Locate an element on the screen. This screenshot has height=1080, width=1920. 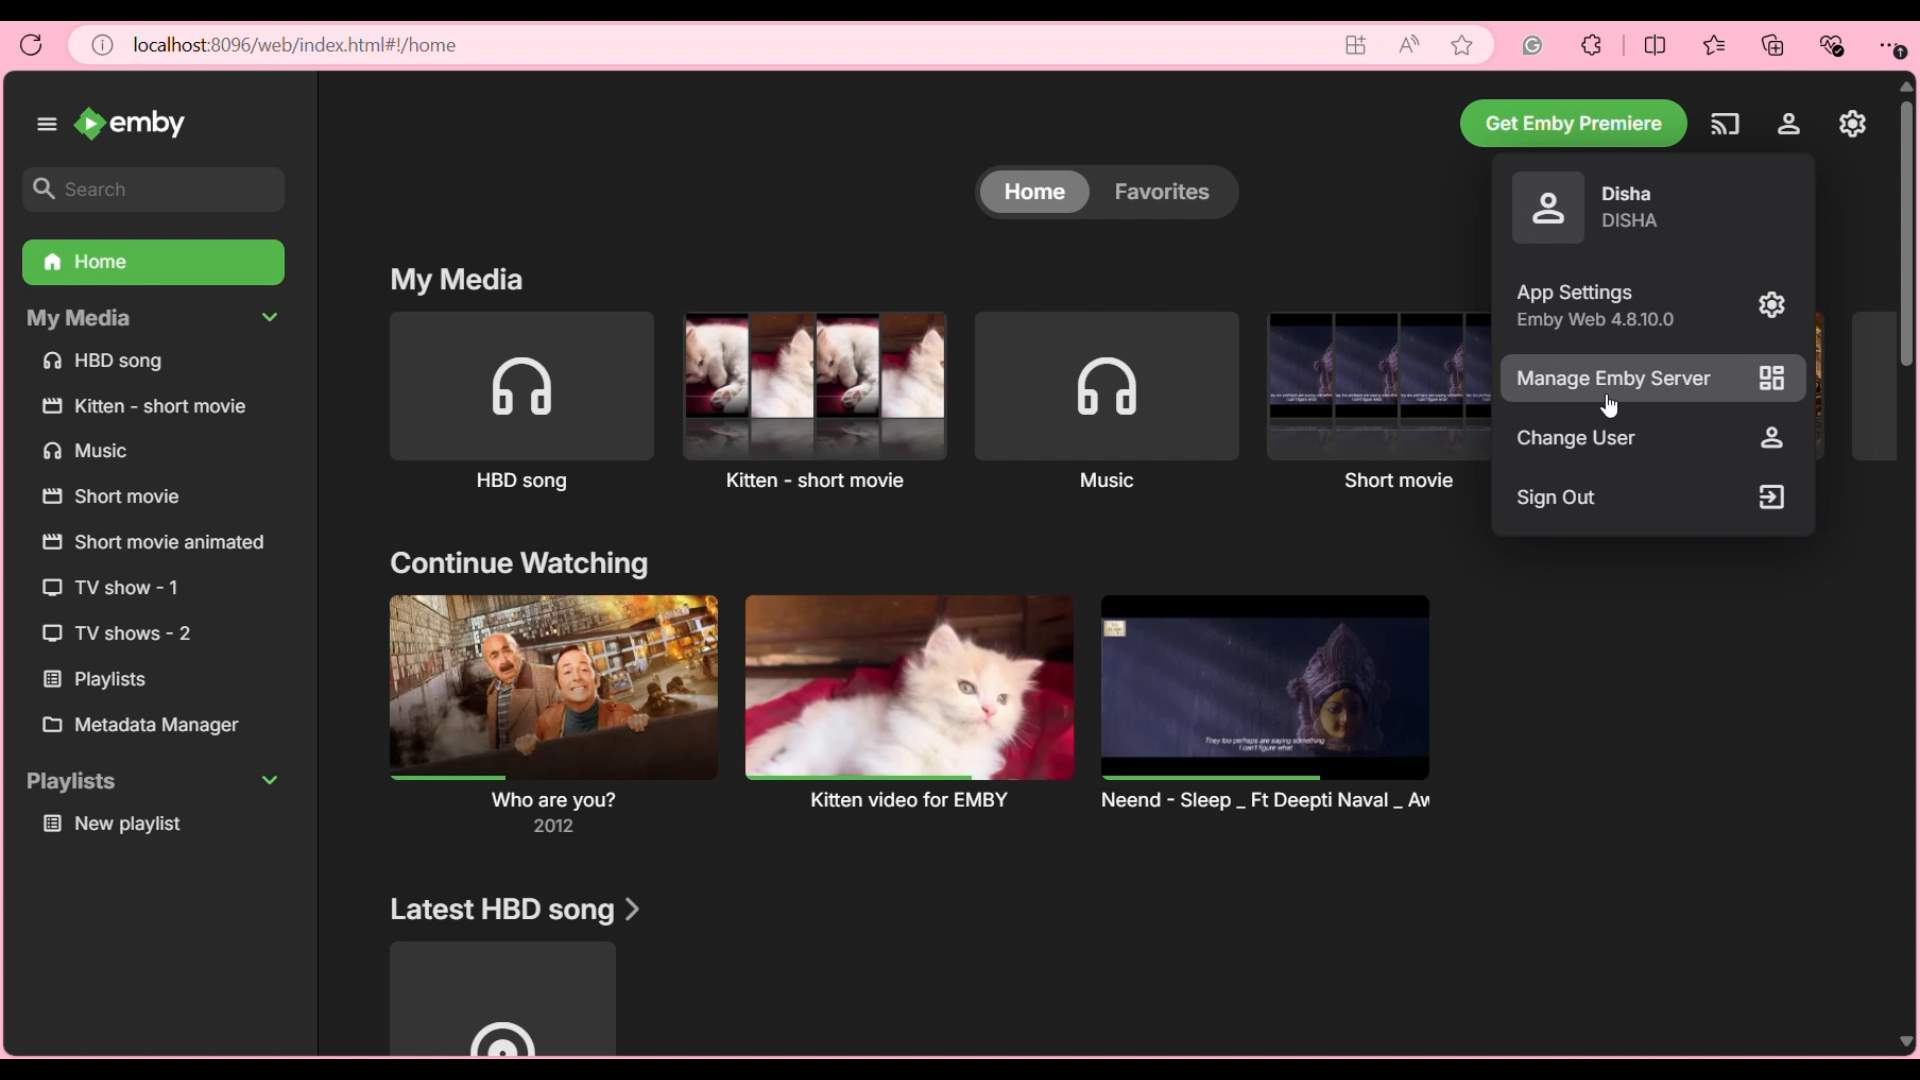
short movie animated is located at coordinates (155, 545).